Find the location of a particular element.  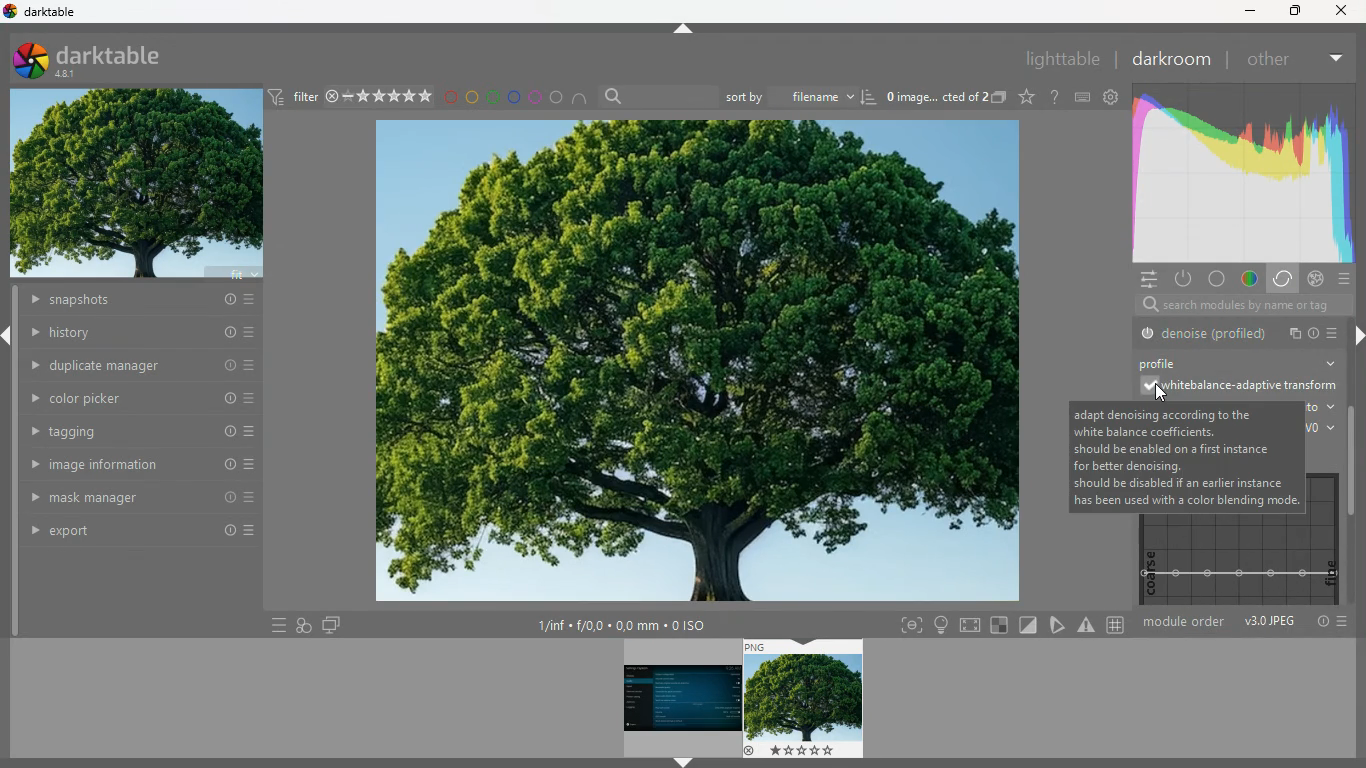

image is located at coordinates (140, 185).